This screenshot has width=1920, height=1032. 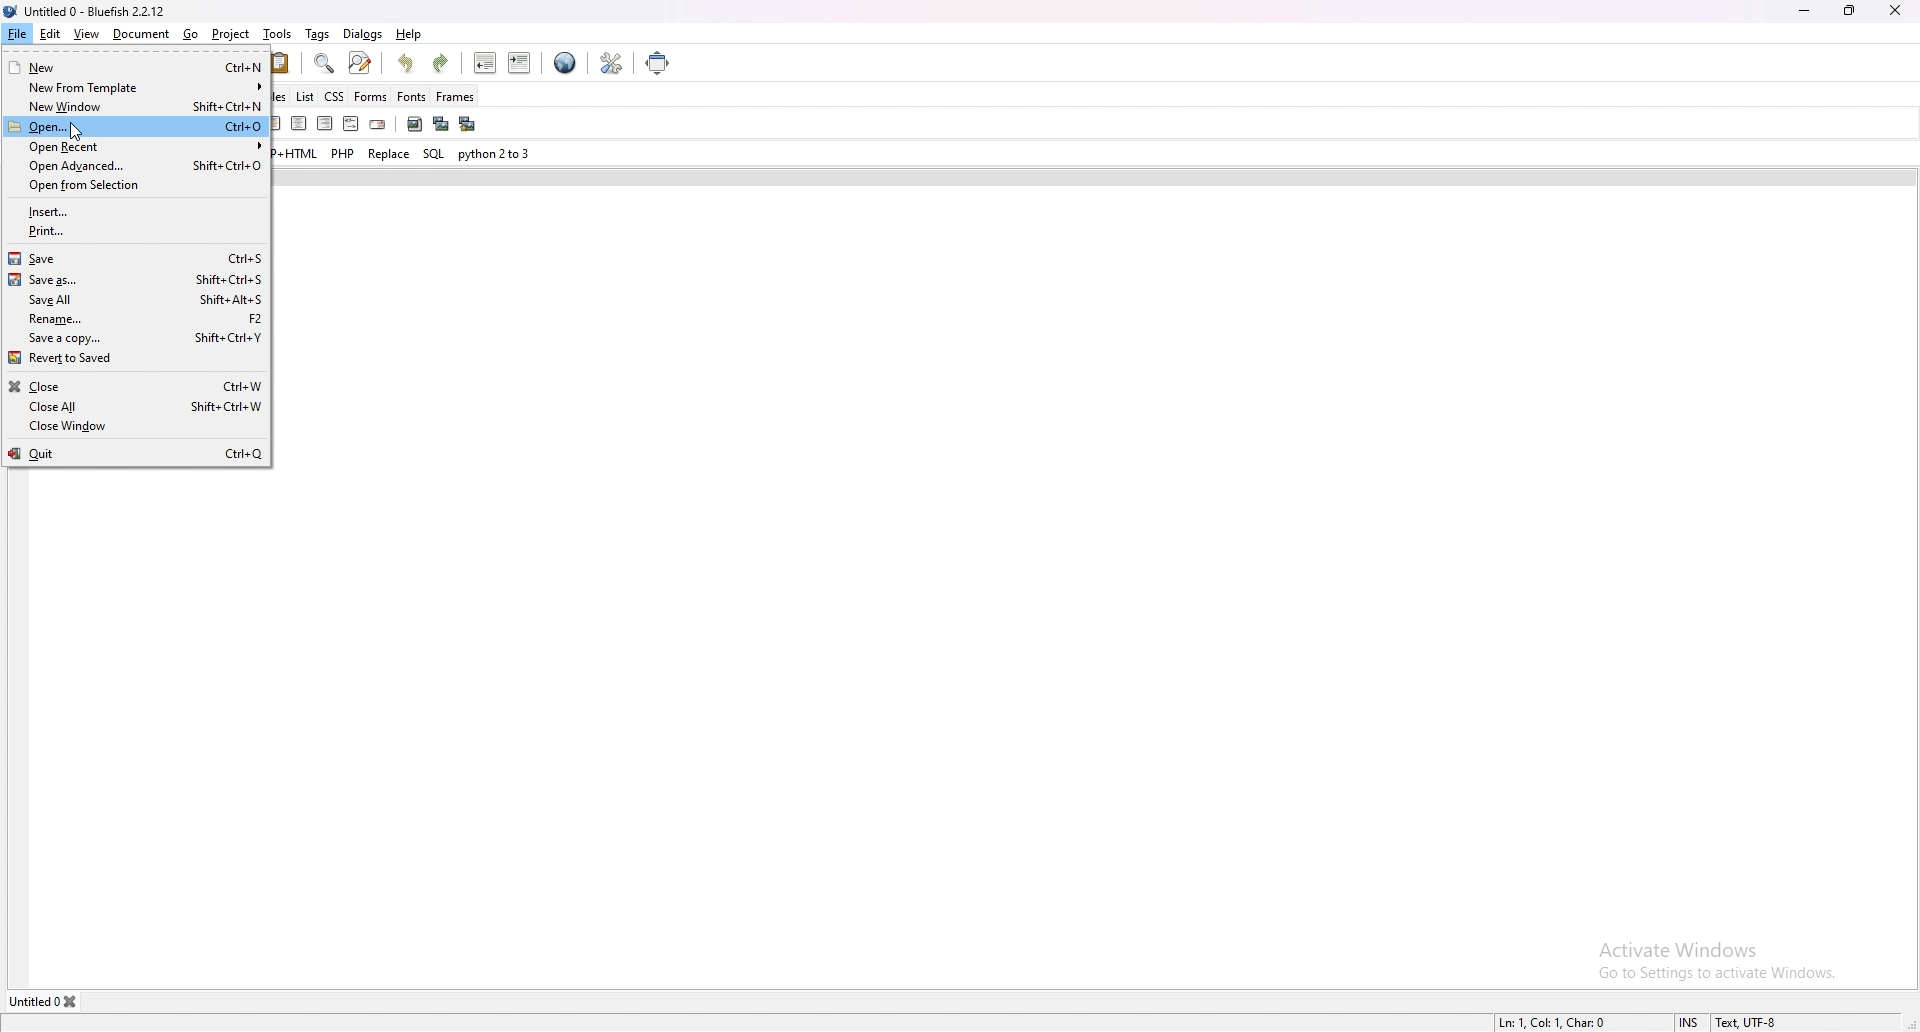 What do you see at coordinates (456, 97) in the screenshot?
I see `frames` at bounding box center [456, 97].